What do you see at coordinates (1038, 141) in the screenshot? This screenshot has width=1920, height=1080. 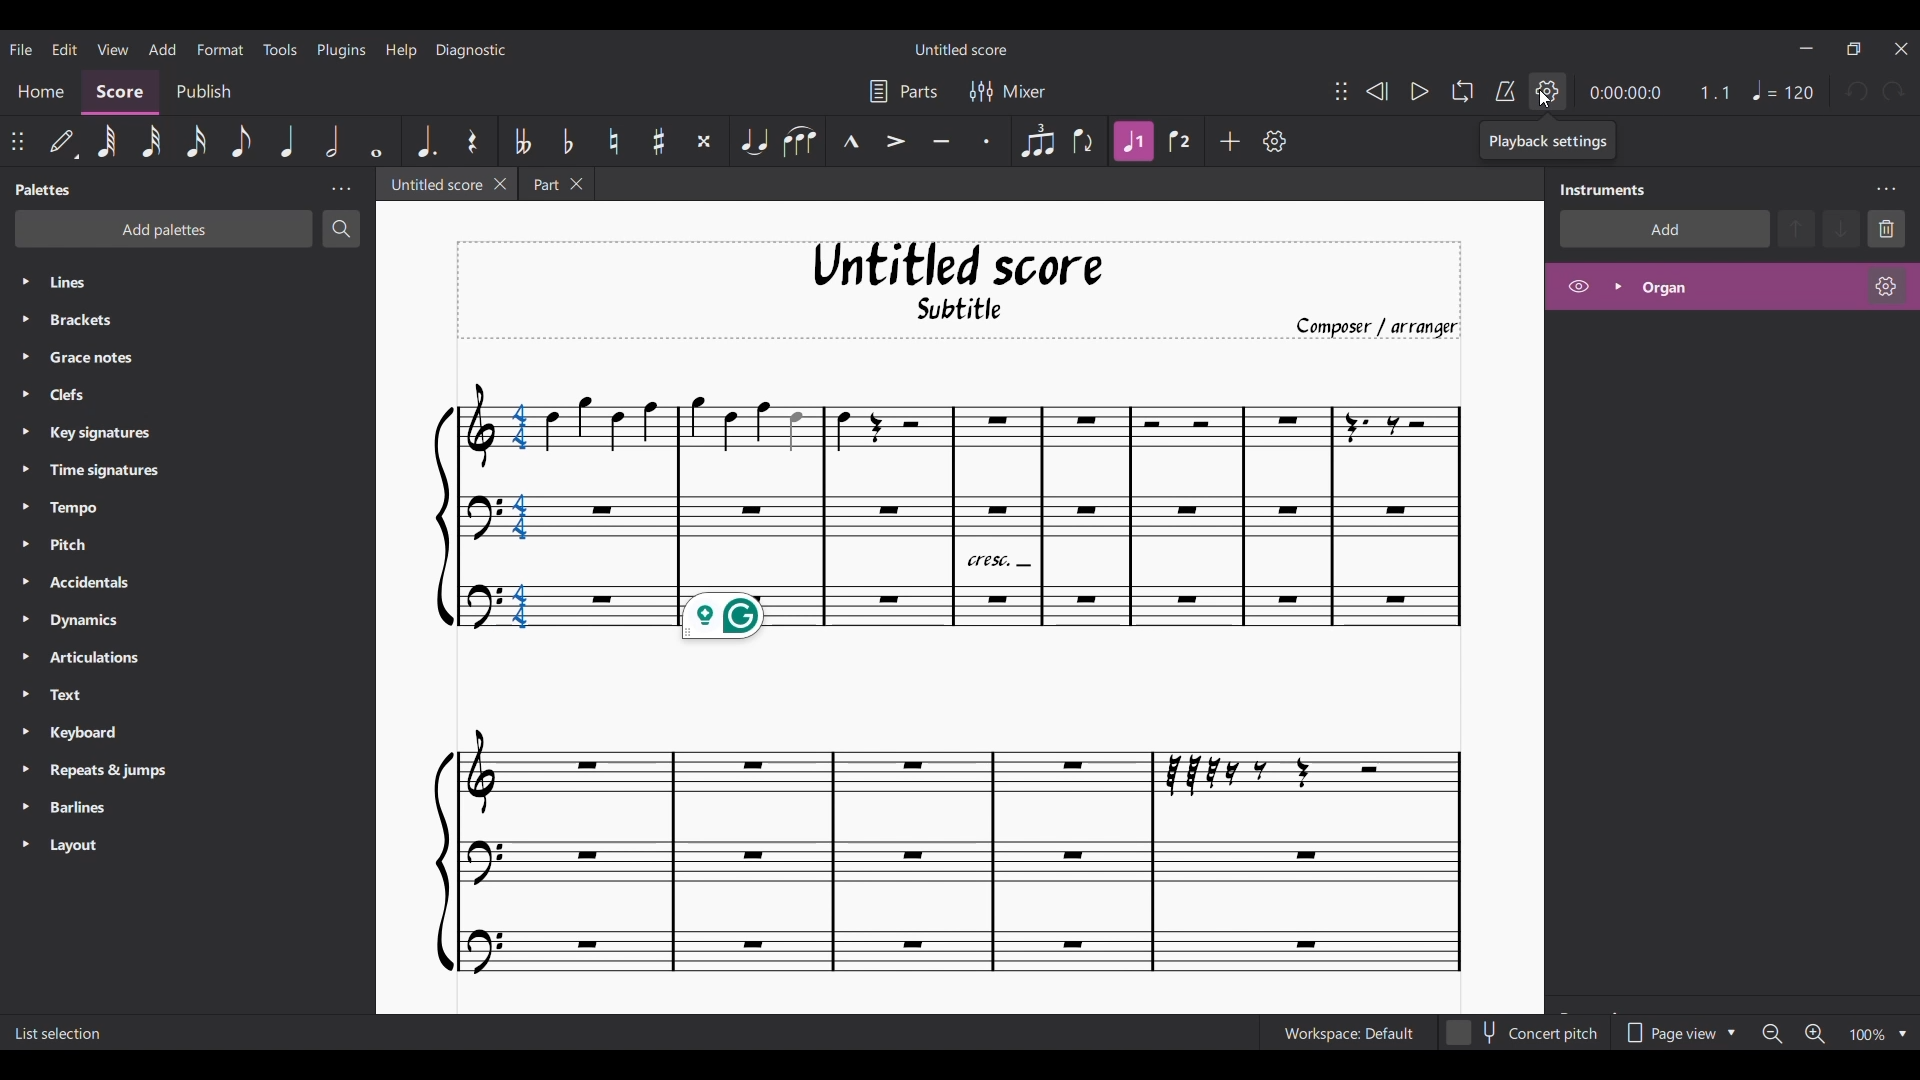 I see `Tuplet` at bounding box center [1038, 141].